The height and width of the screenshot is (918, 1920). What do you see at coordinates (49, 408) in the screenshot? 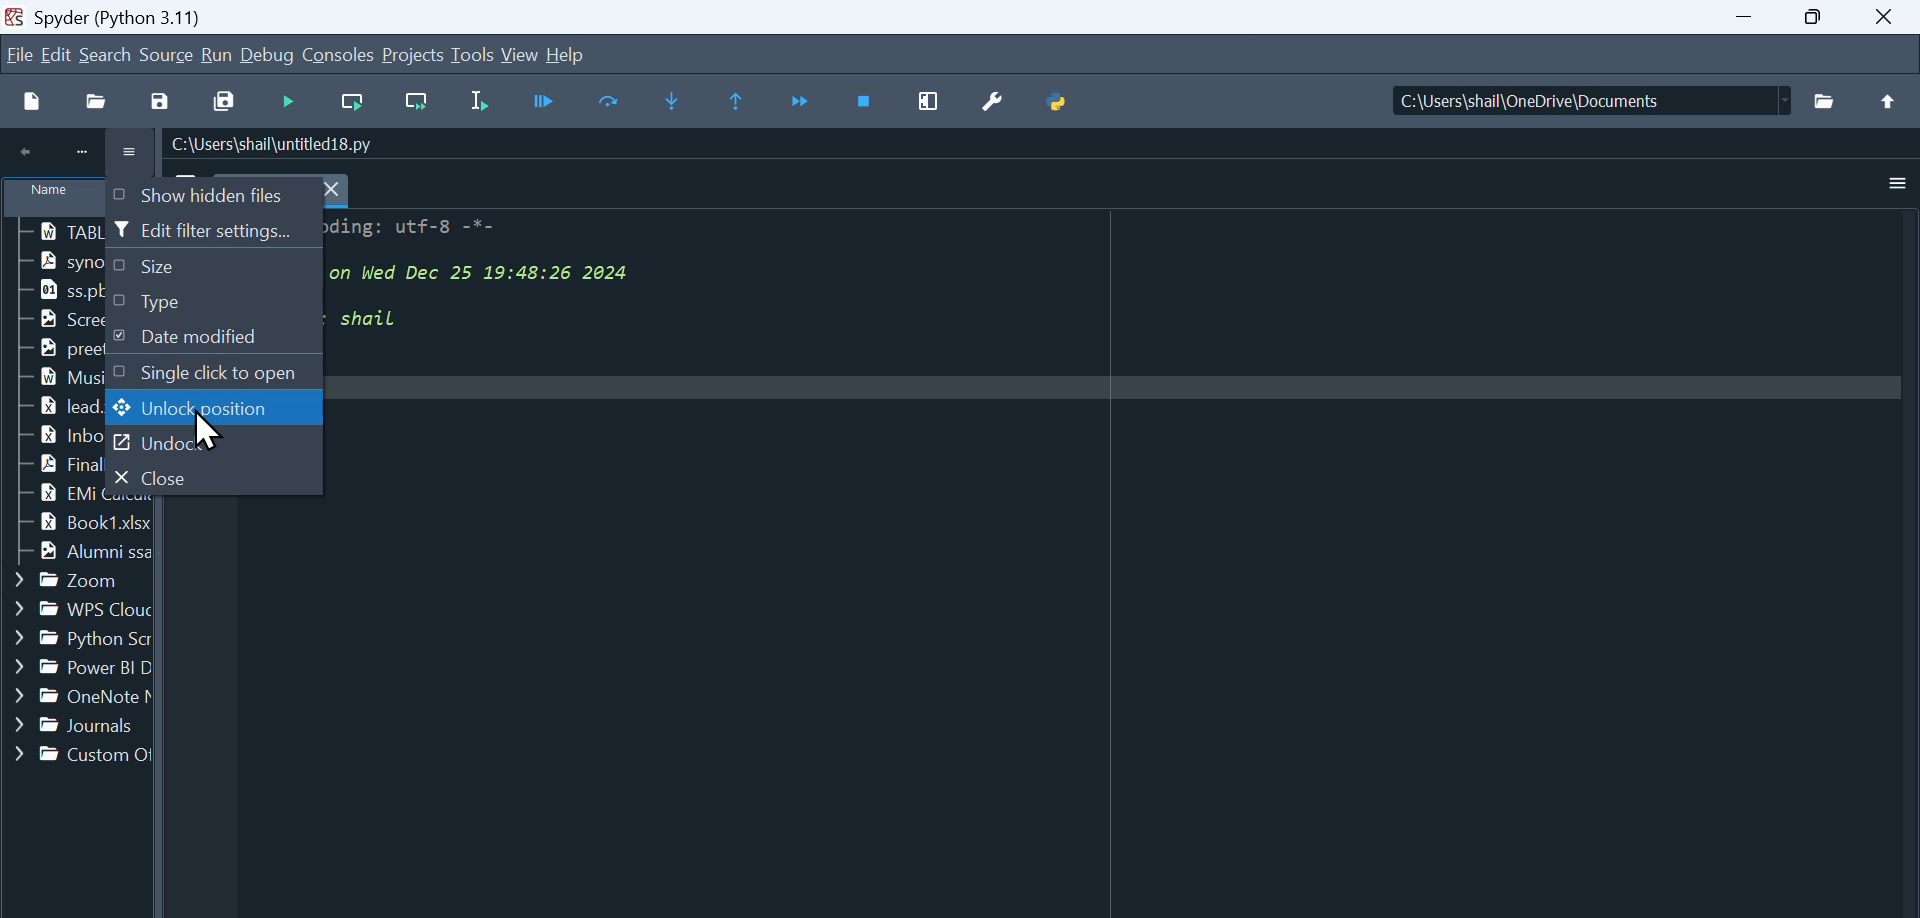
I see `lead xlsx..` at bounding box center [49, 408].